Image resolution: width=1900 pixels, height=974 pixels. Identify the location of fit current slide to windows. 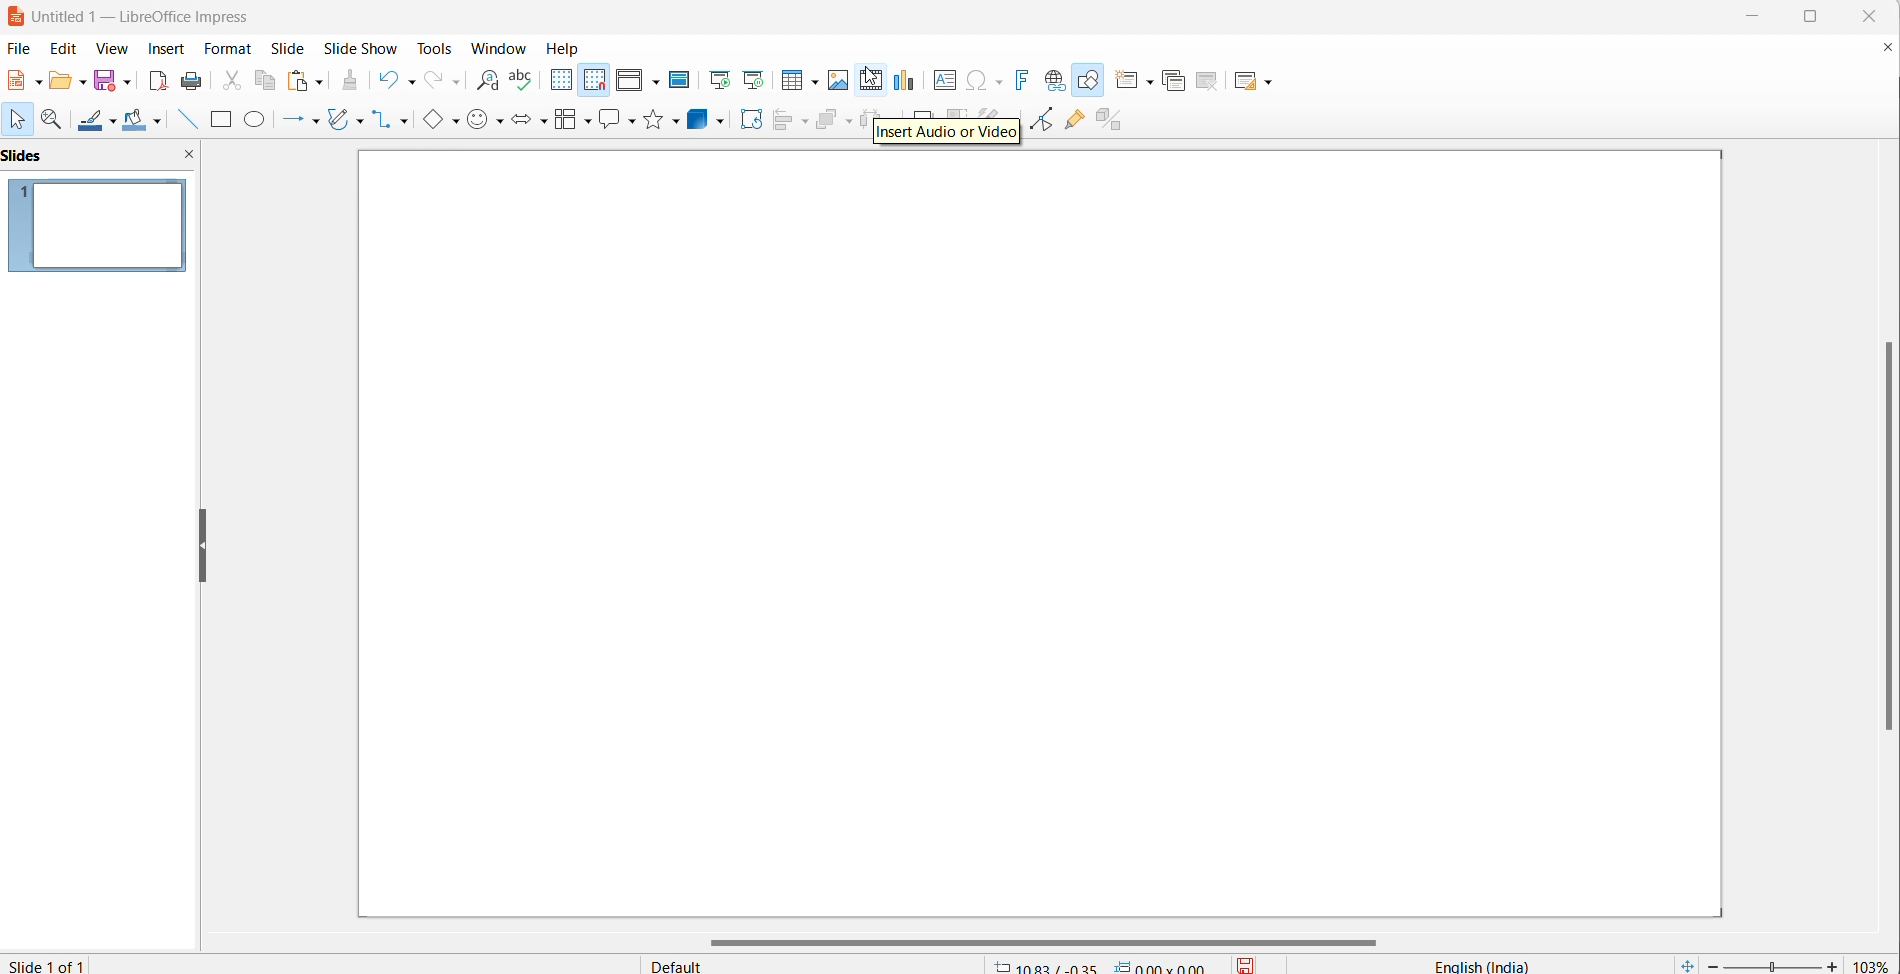
(1685, 964).